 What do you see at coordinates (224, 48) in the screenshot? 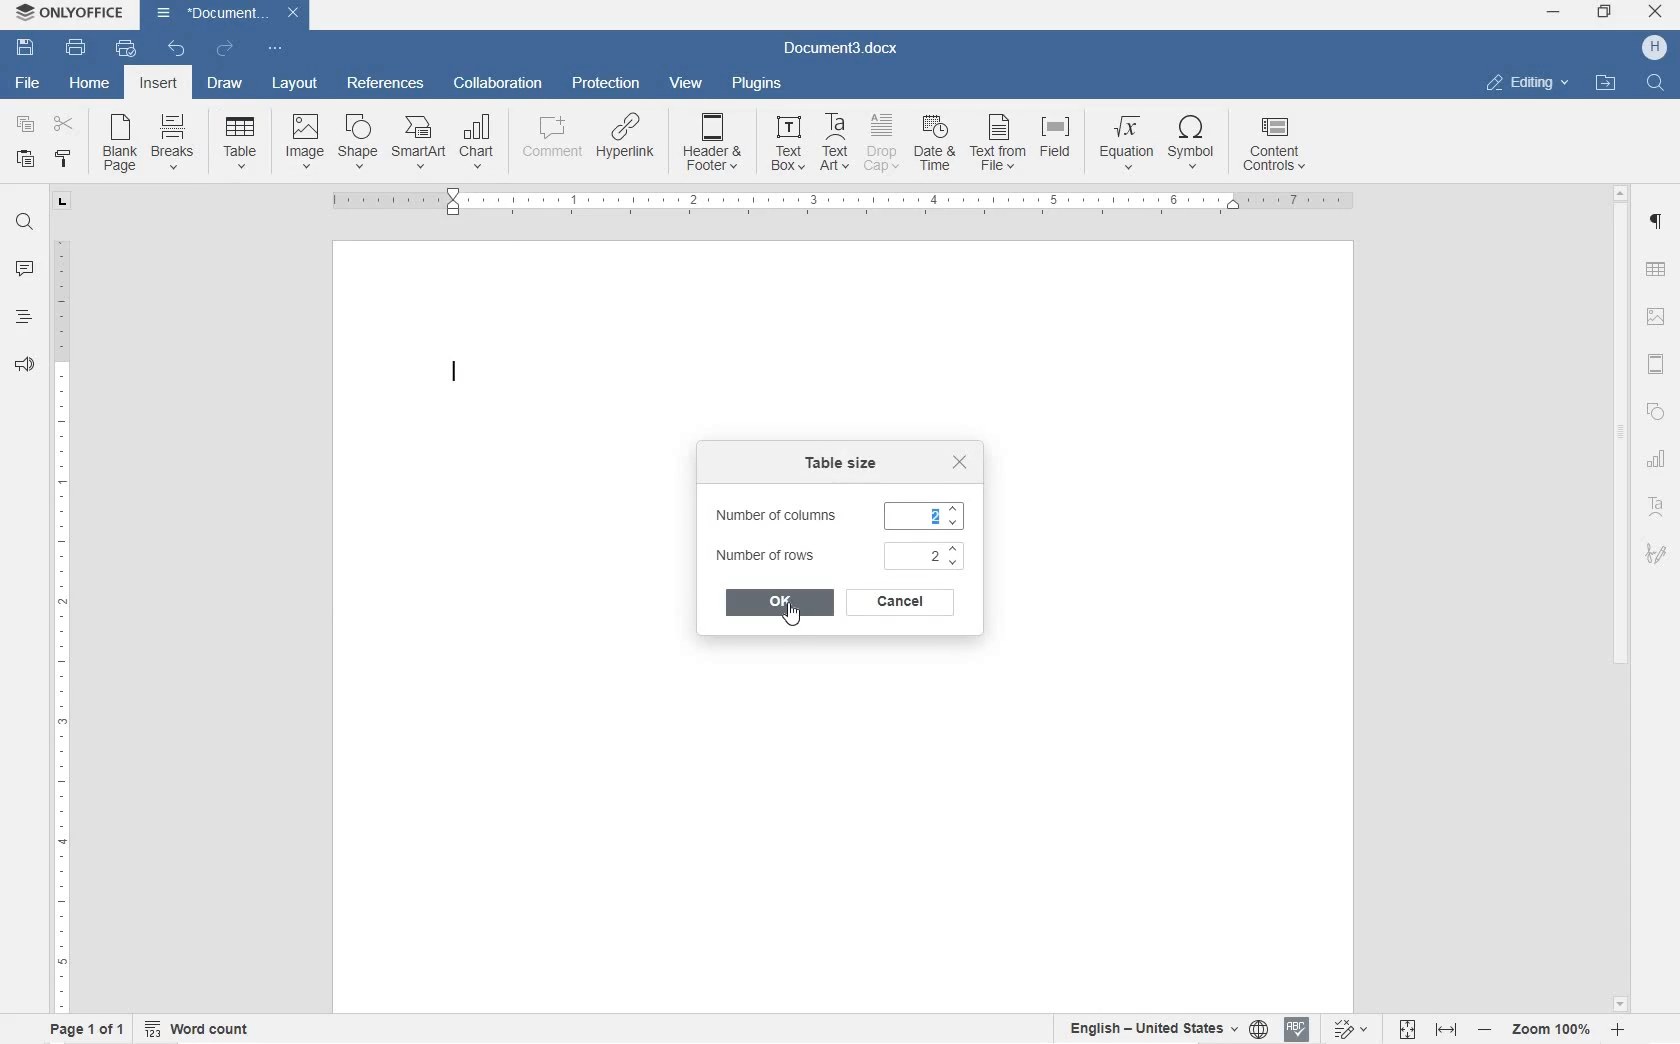
I see `REDO` at bounding box center [224, 48].